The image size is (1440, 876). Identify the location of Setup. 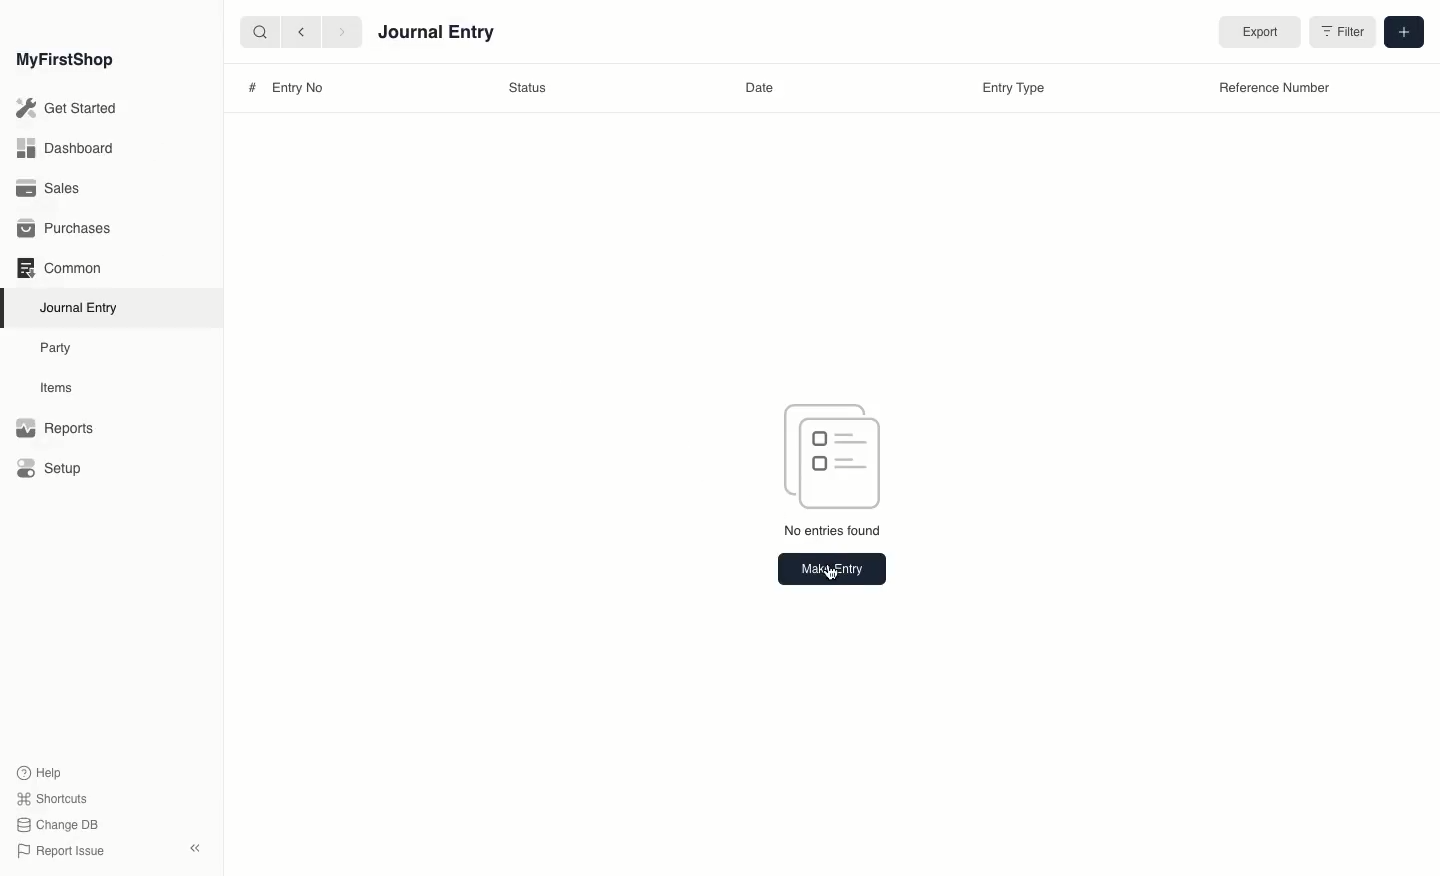
(51, 470).